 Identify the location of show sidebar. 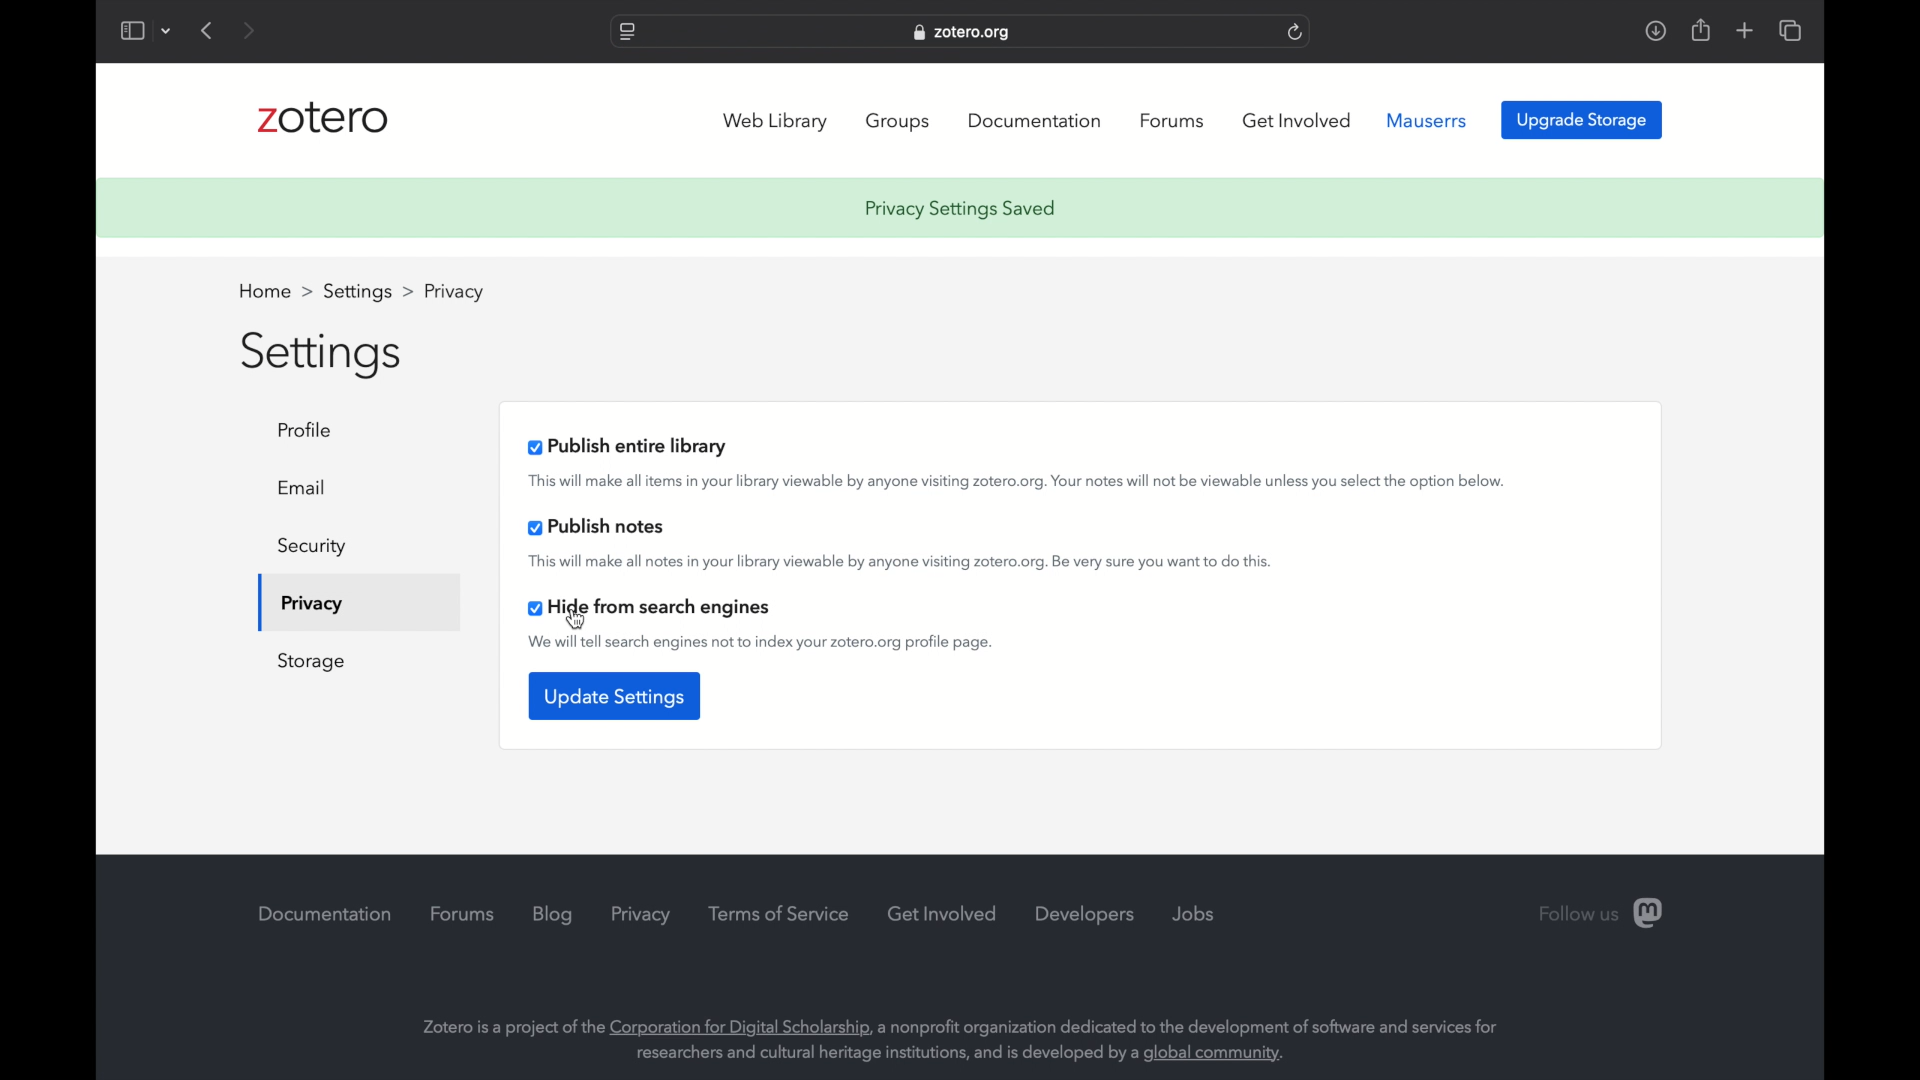
(131, 32).